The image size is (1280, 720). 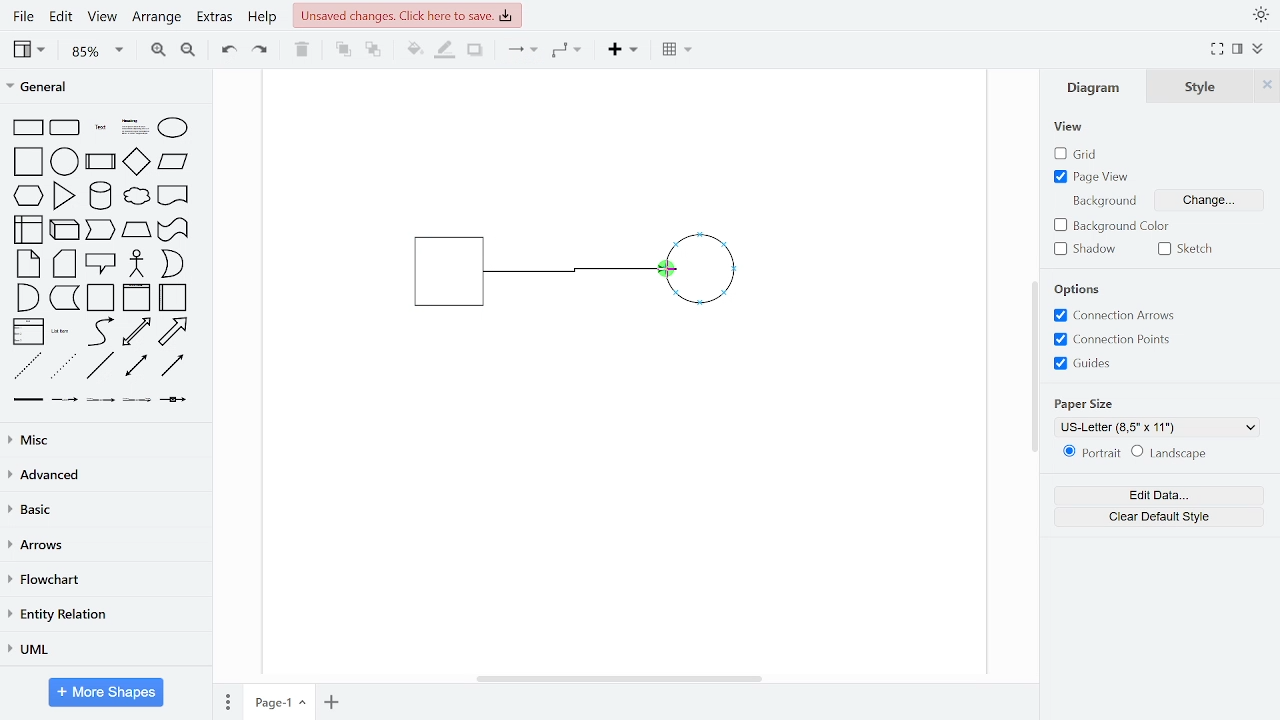 What do you see at coordinates (628, 50) in the screenshot?
I see `insert` at bounding box center [628, 50].